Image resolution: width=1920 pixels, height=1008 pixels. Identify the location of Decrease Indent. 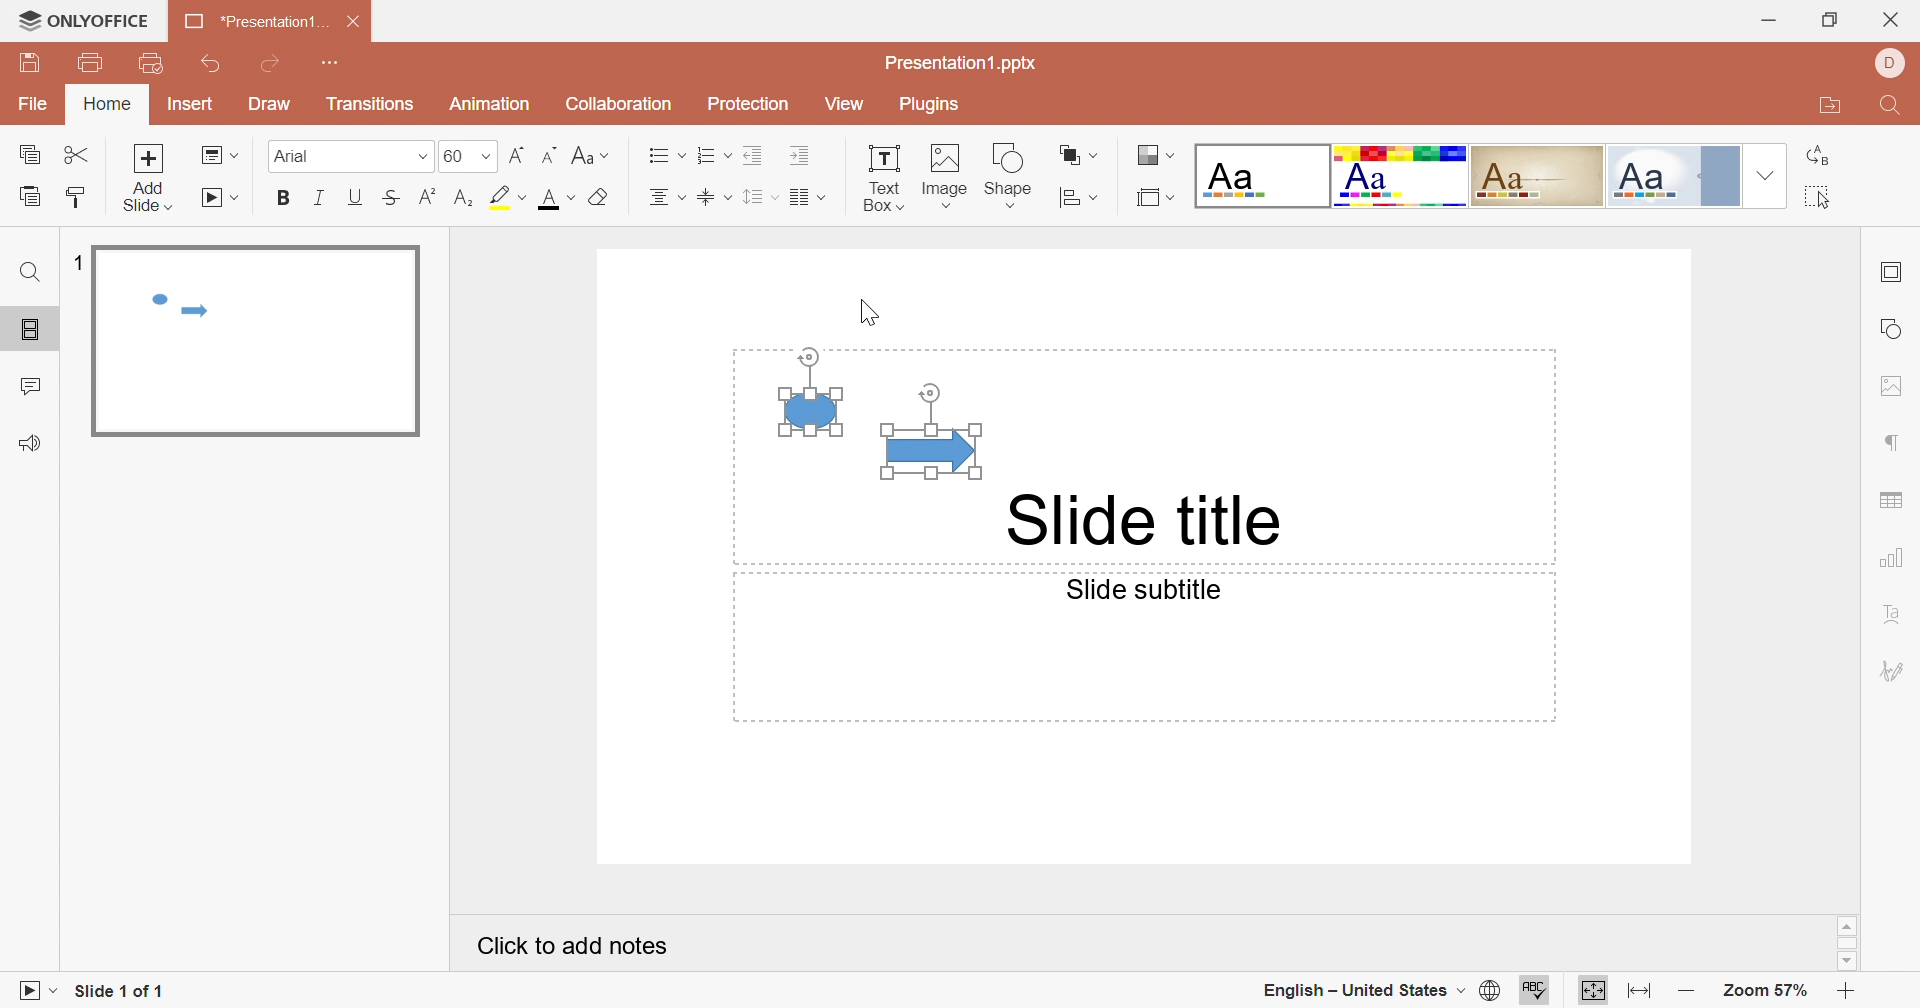
(751, 155).